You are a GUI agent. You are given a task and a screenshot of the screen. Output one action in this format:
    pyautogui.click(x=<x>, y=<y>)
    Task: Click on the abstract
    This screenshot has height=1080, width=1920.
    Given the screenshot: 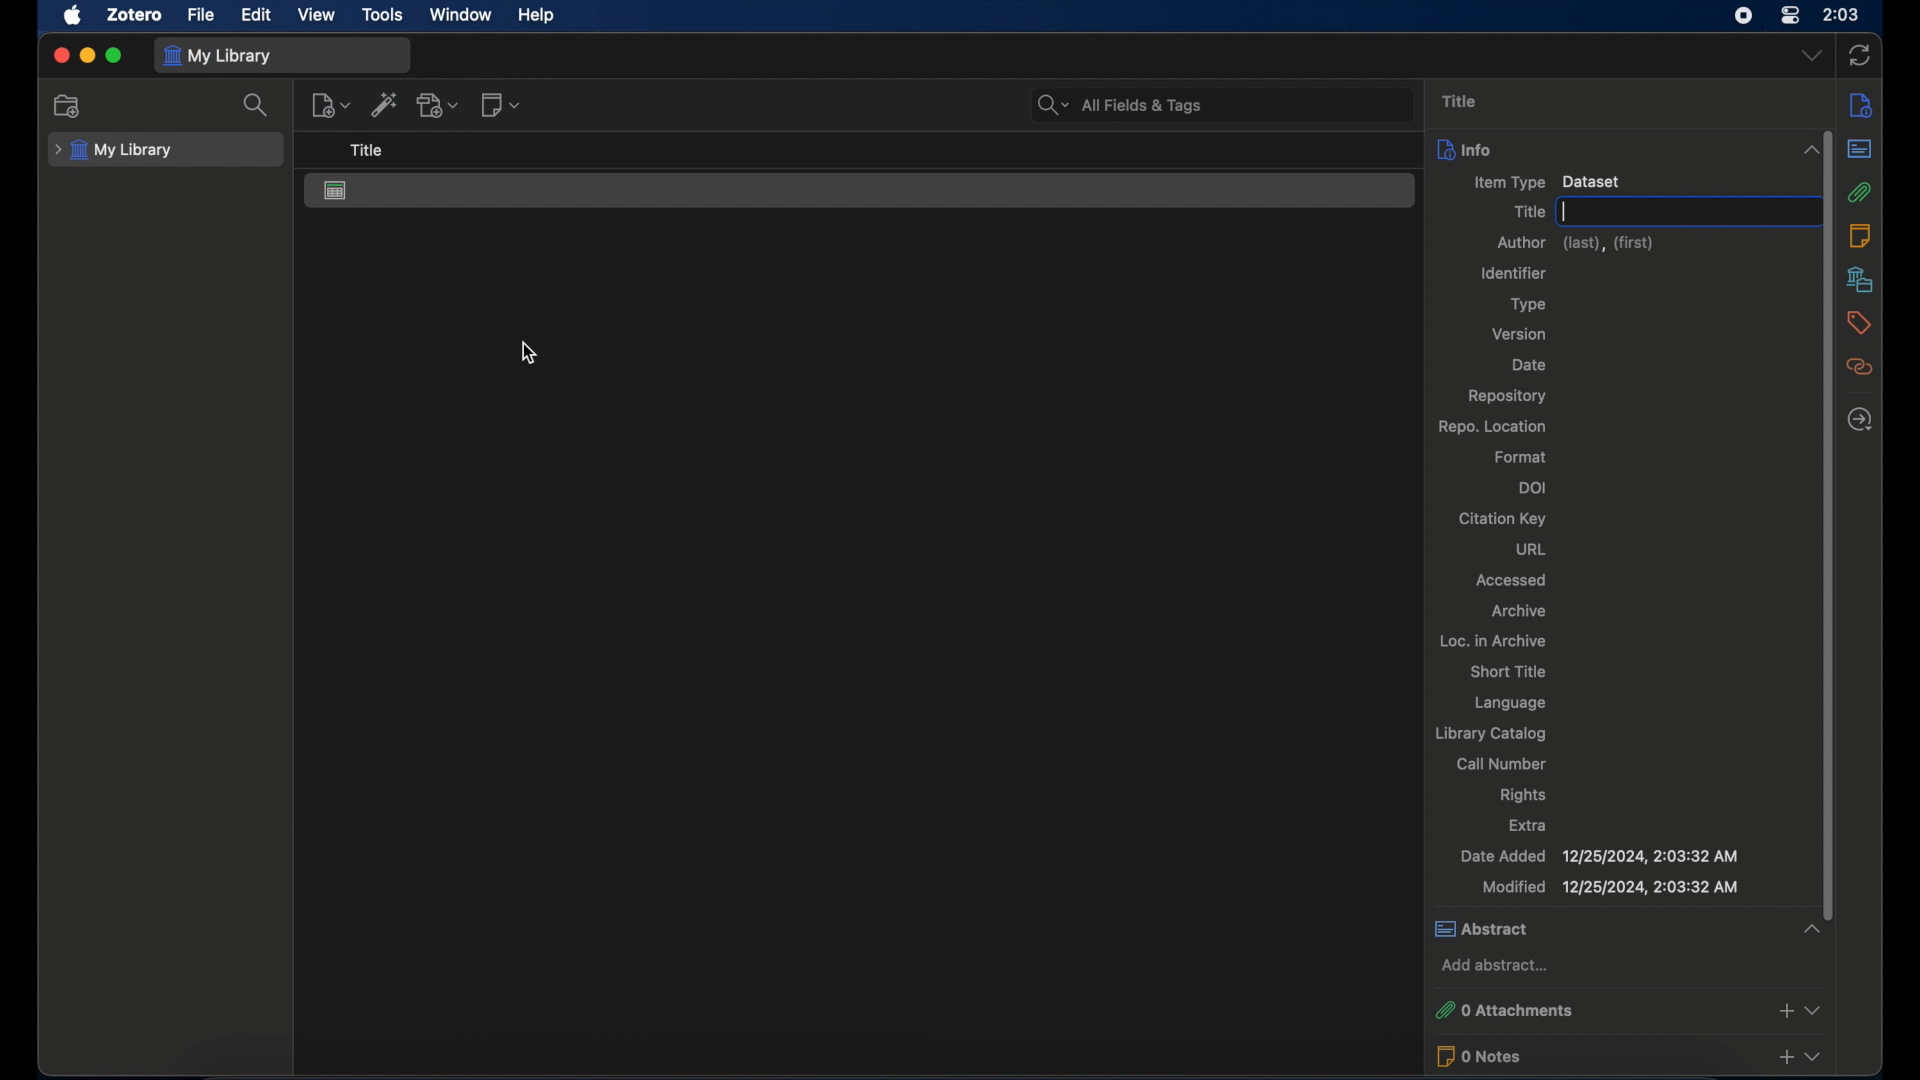 What is the action you would take?
    pyautogui.click(x=1860, y=149)
    